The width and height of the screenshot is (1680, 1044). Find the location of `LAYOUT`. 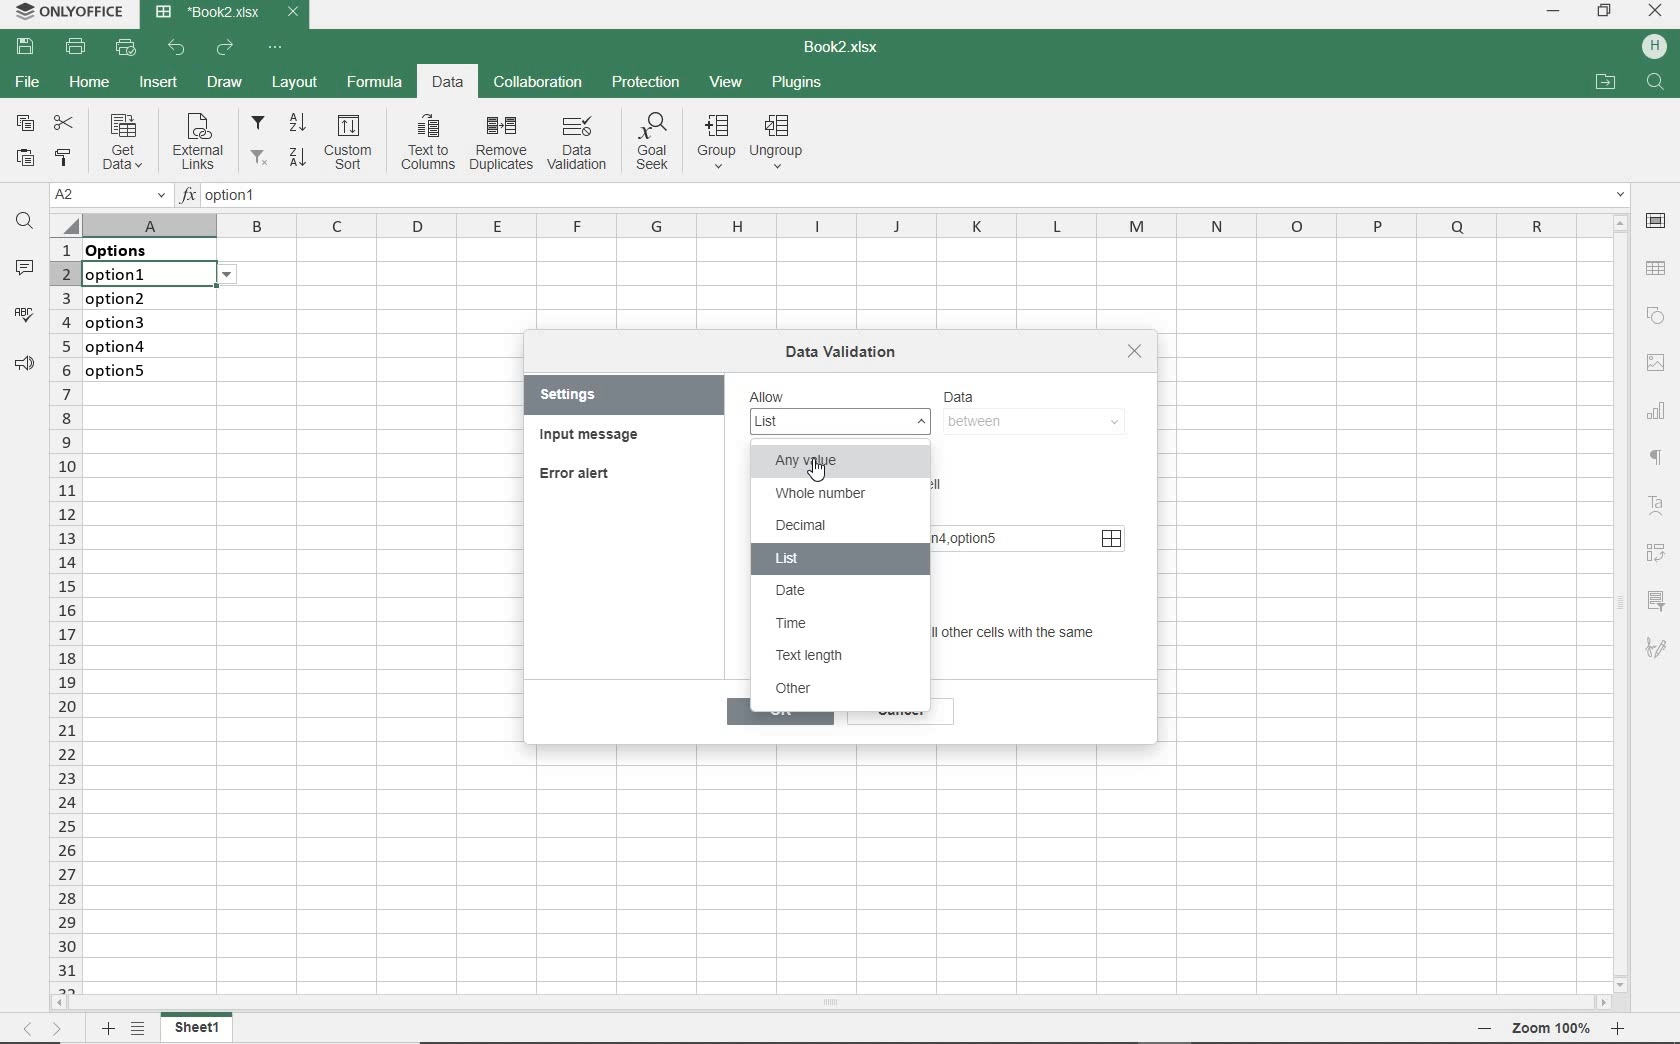

LAYOUT is located at coordinates (295, 82).